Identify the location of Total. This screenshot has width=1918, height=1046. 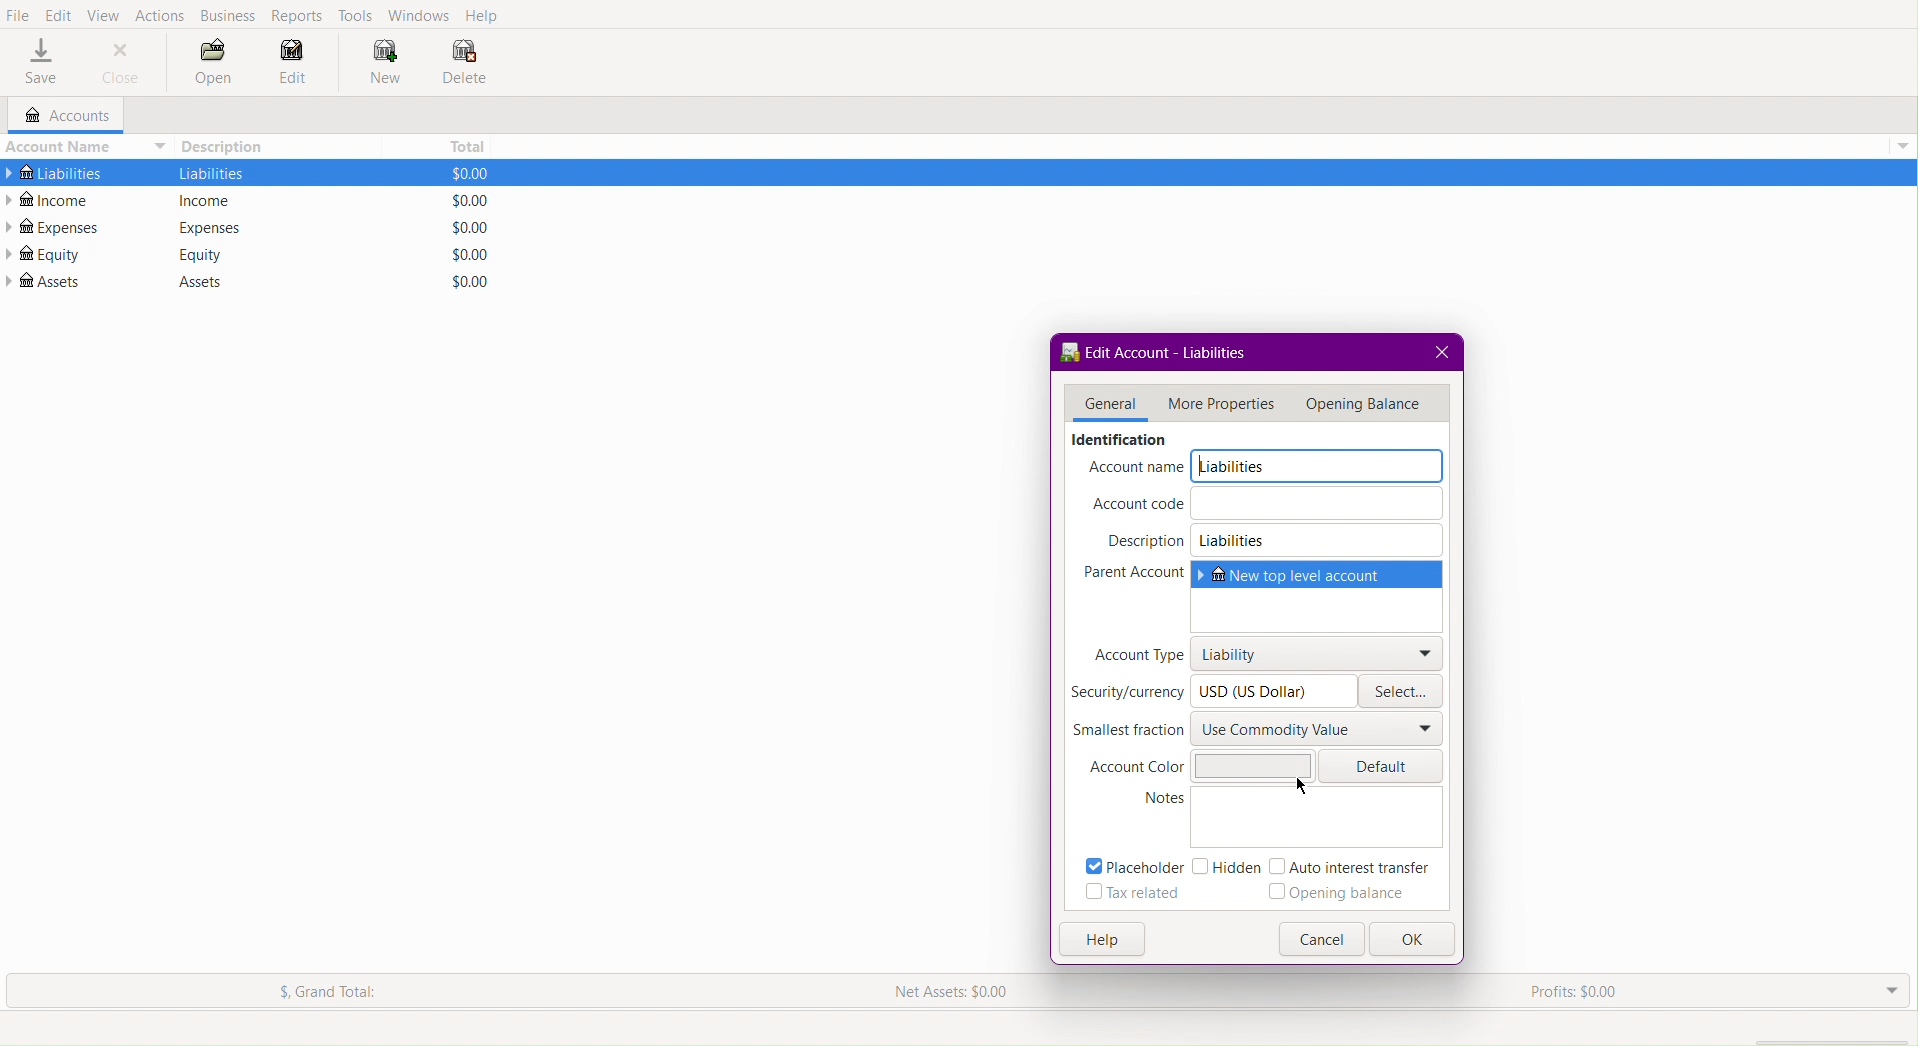
(462, 143).